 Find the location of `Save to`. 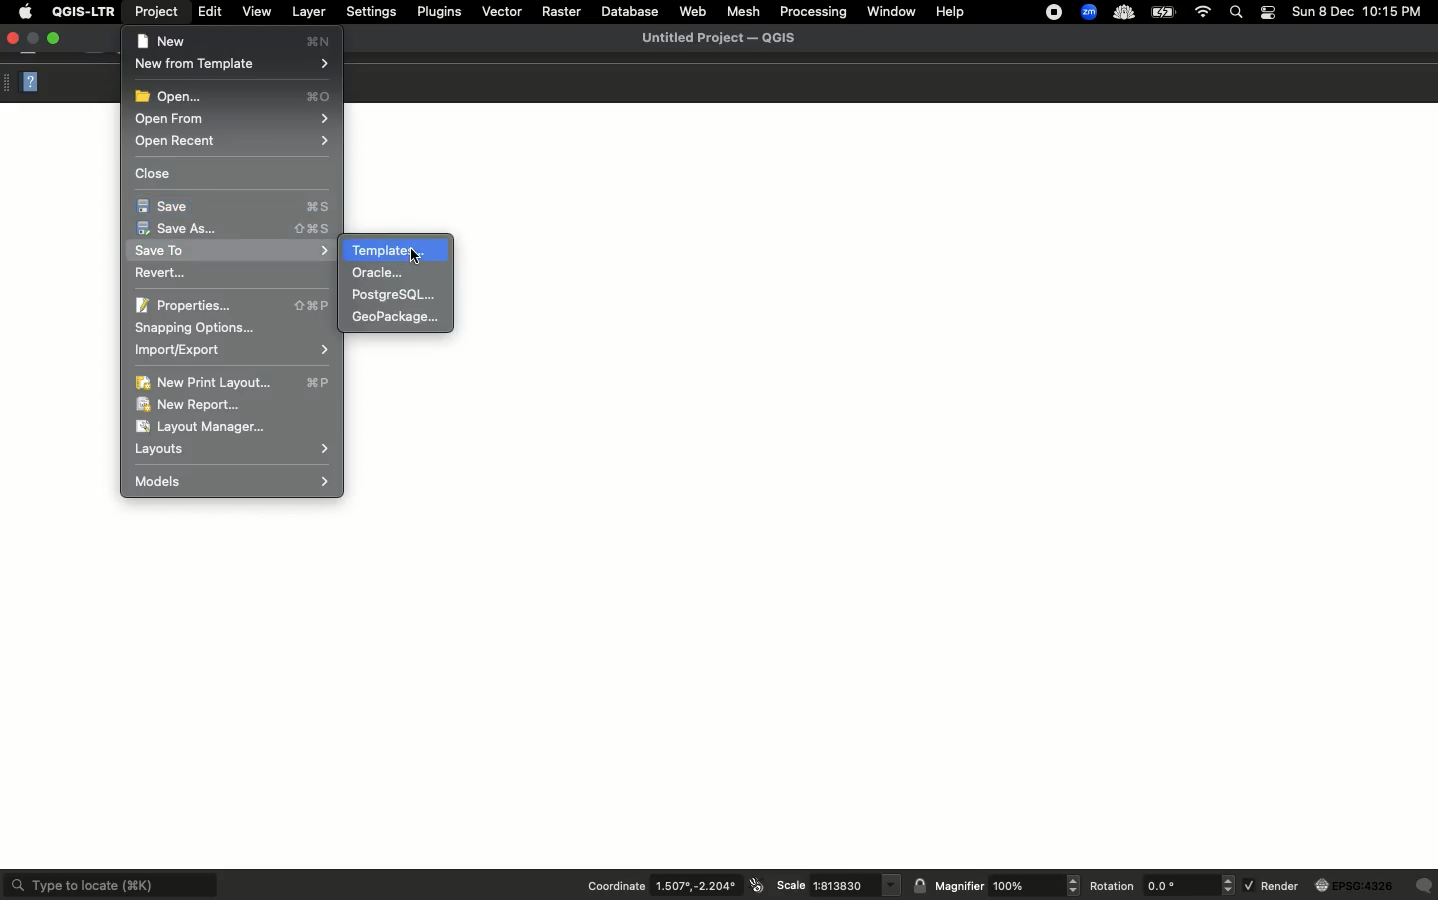

Save to is located at coordinates (232, 252).